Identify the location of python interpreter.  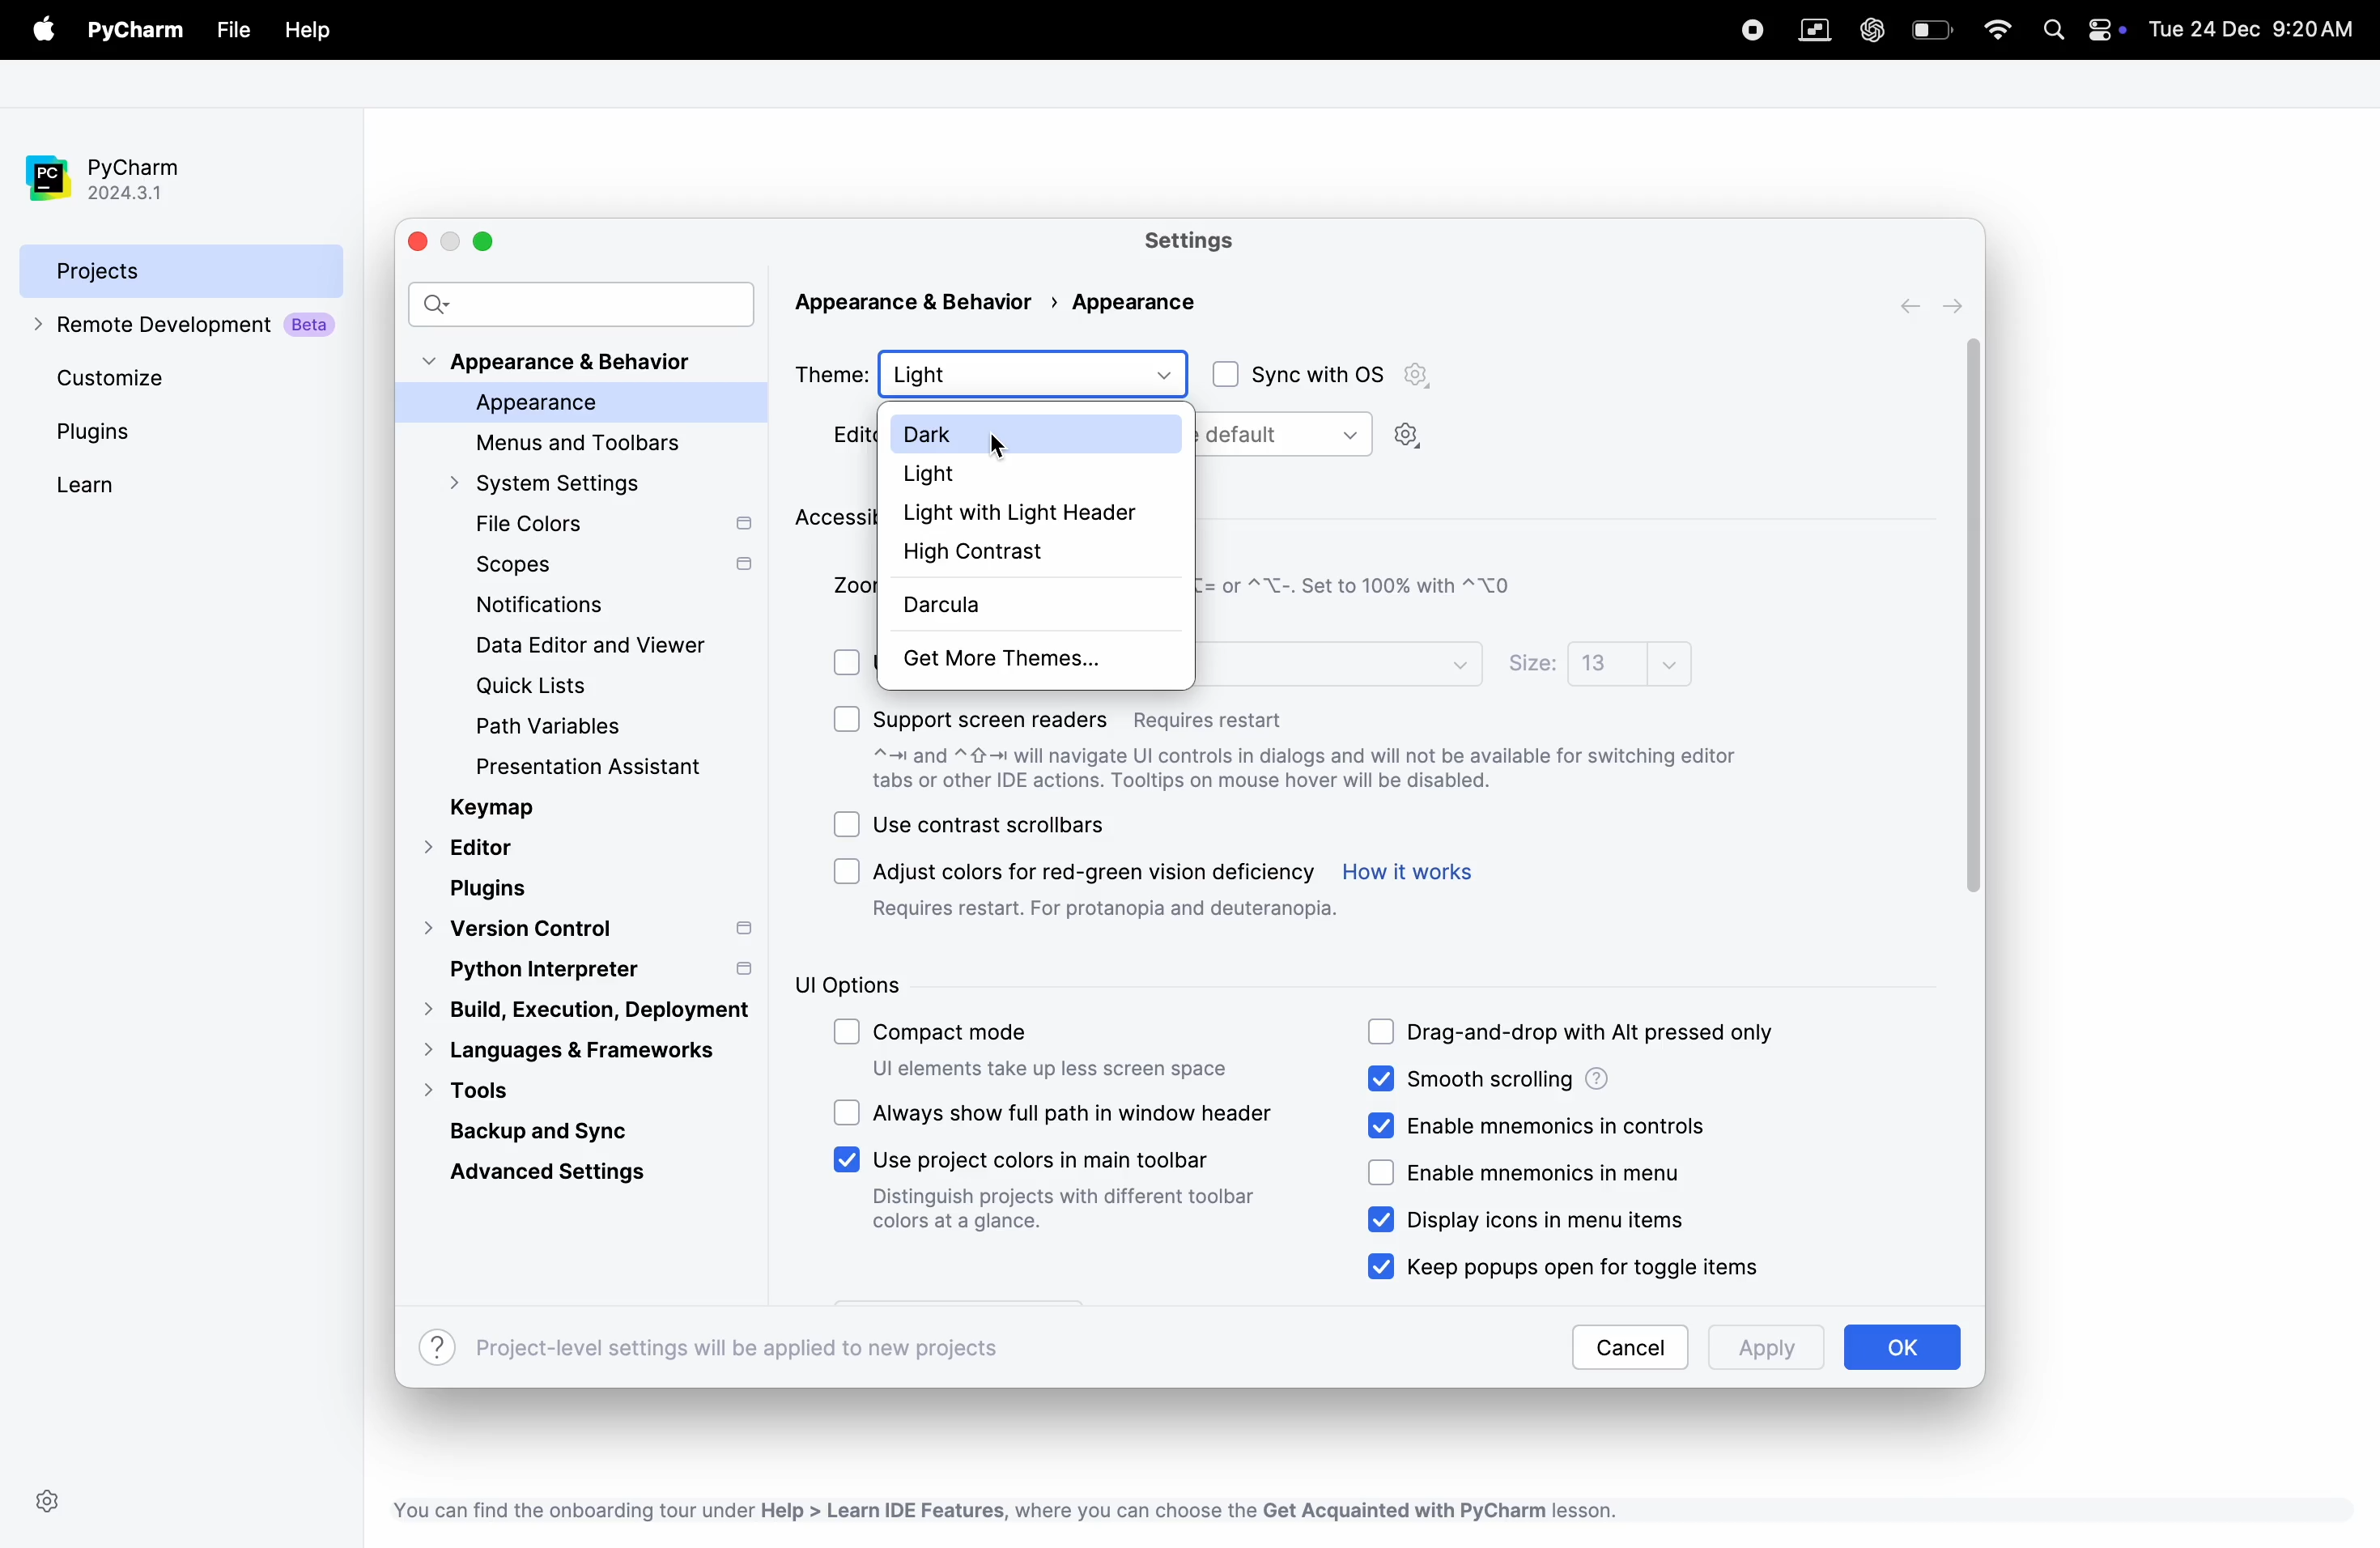
(596, 969).